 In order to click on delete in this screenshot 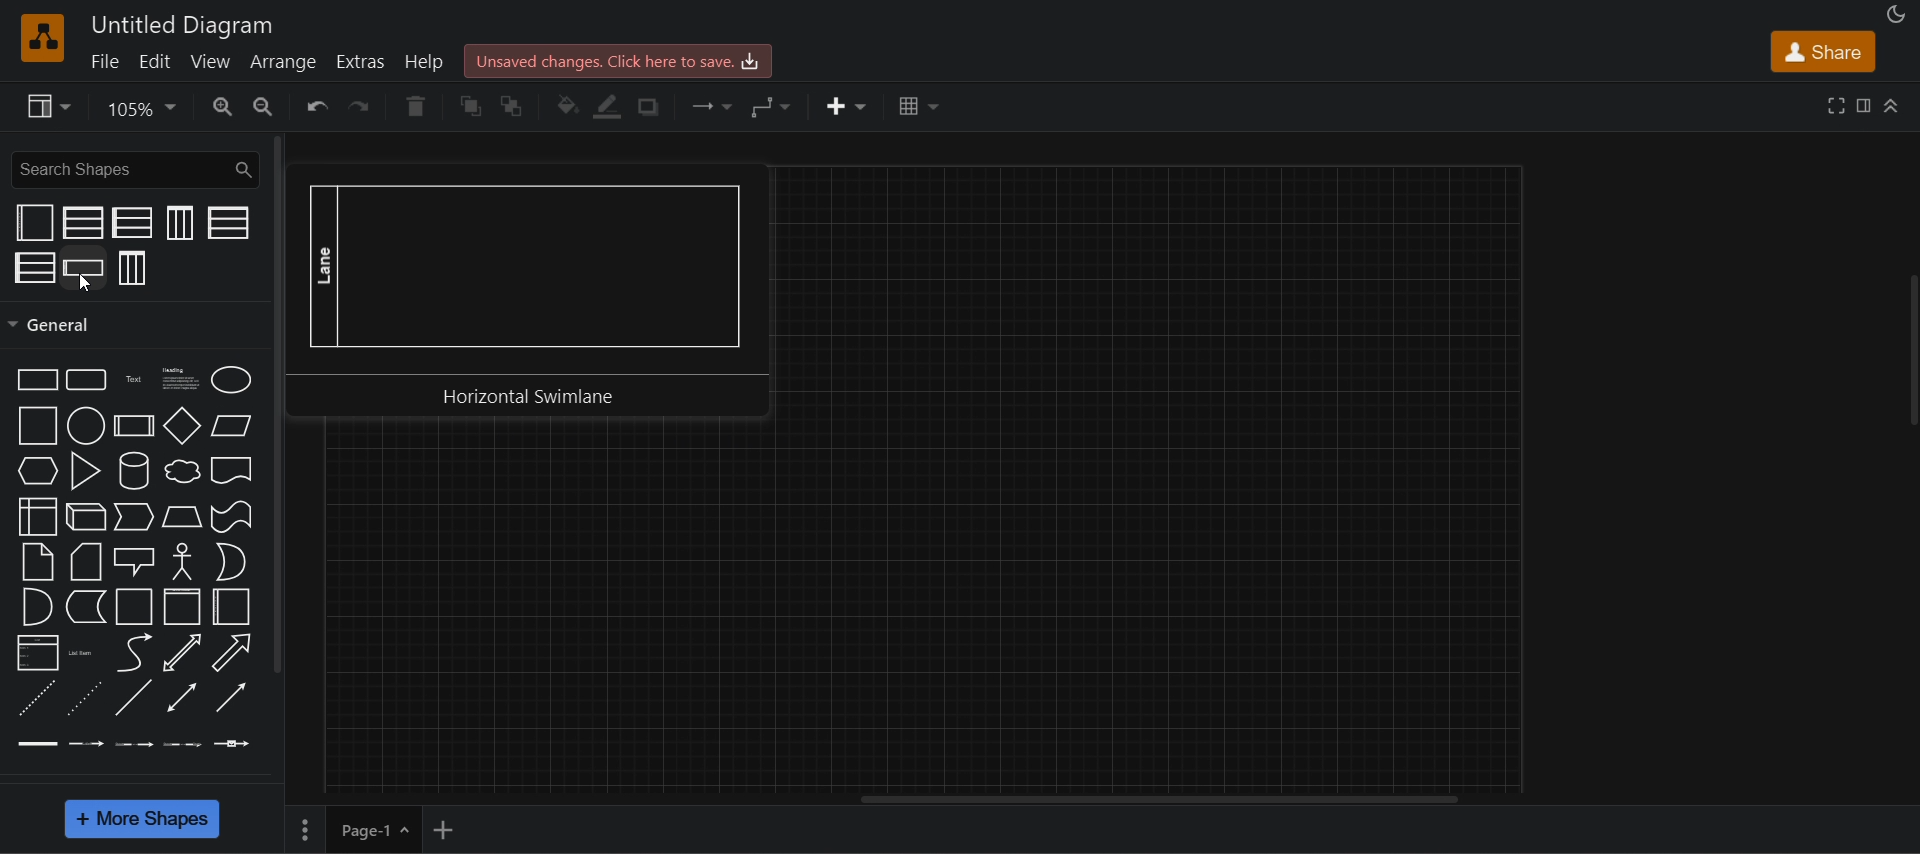, I will do `click(417, 106)`.